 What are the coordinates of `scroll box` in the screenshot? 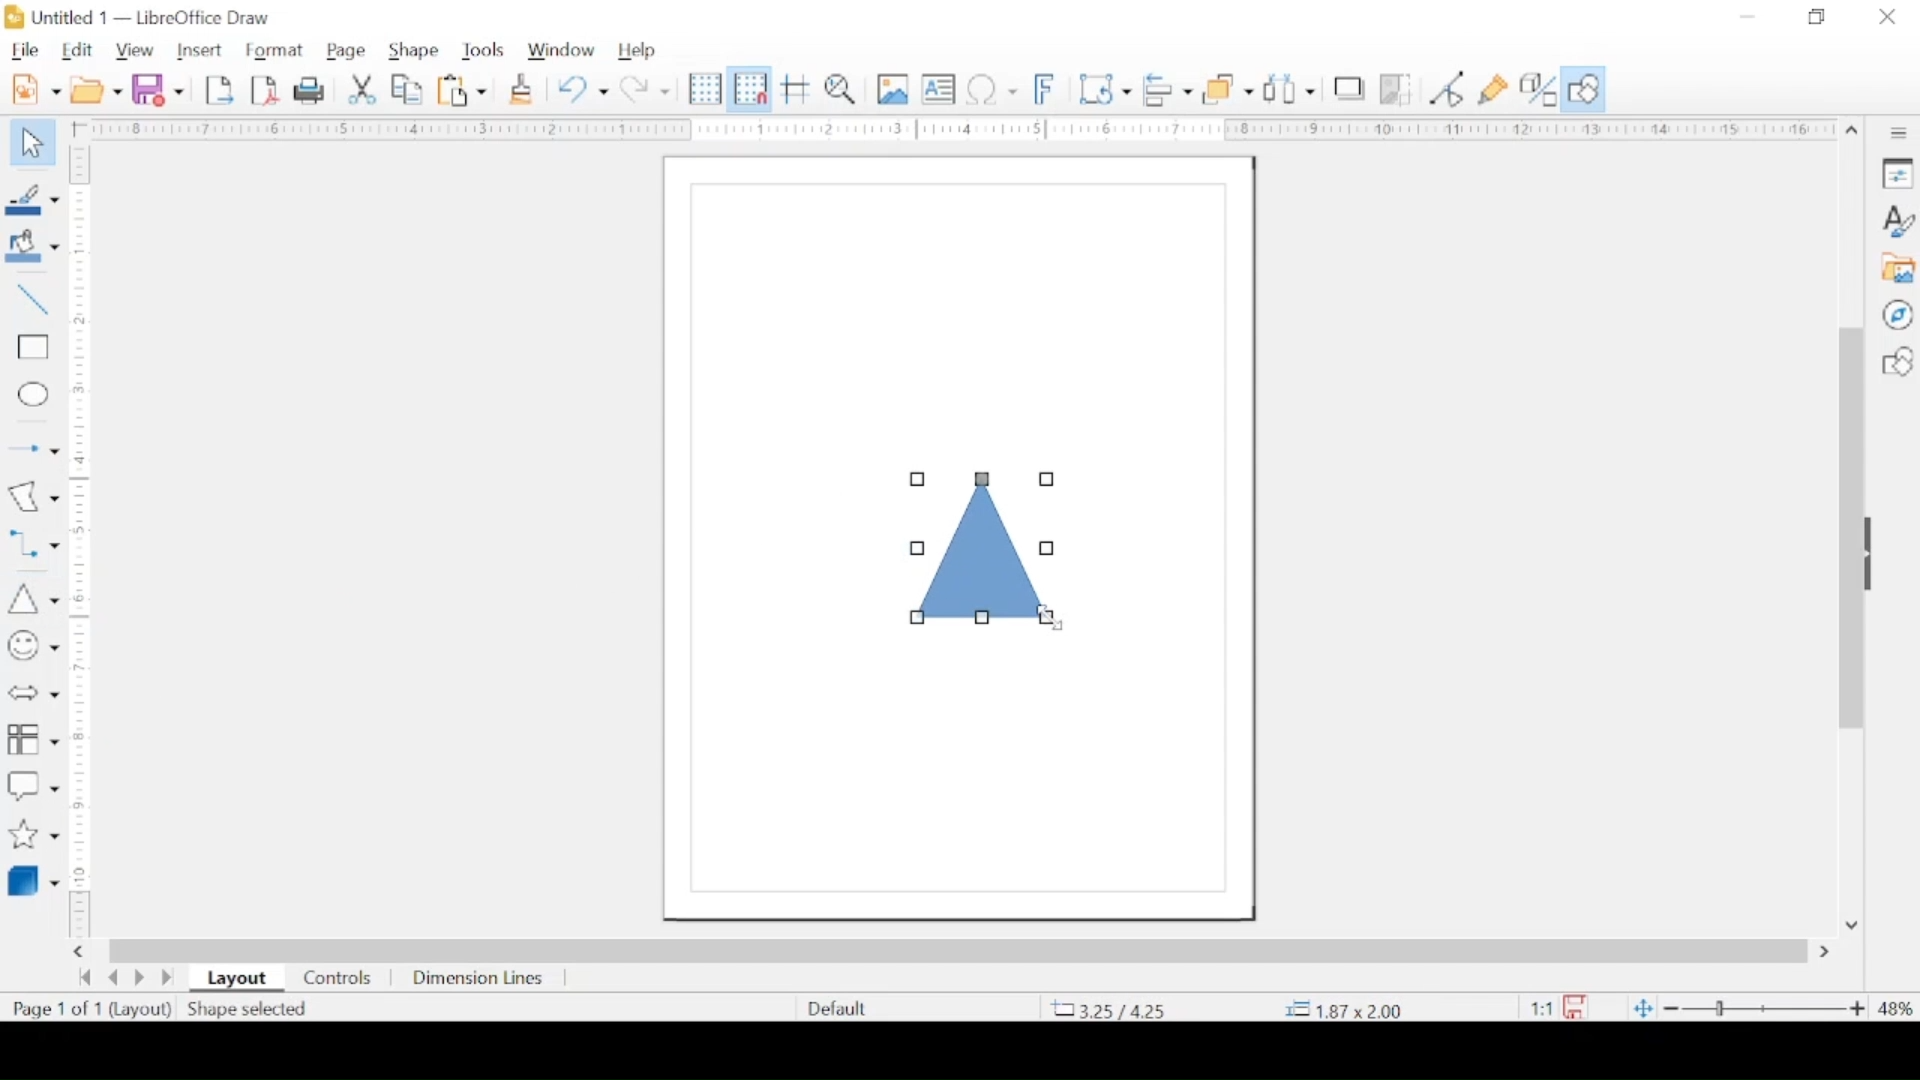 It's located at (1846, 532).